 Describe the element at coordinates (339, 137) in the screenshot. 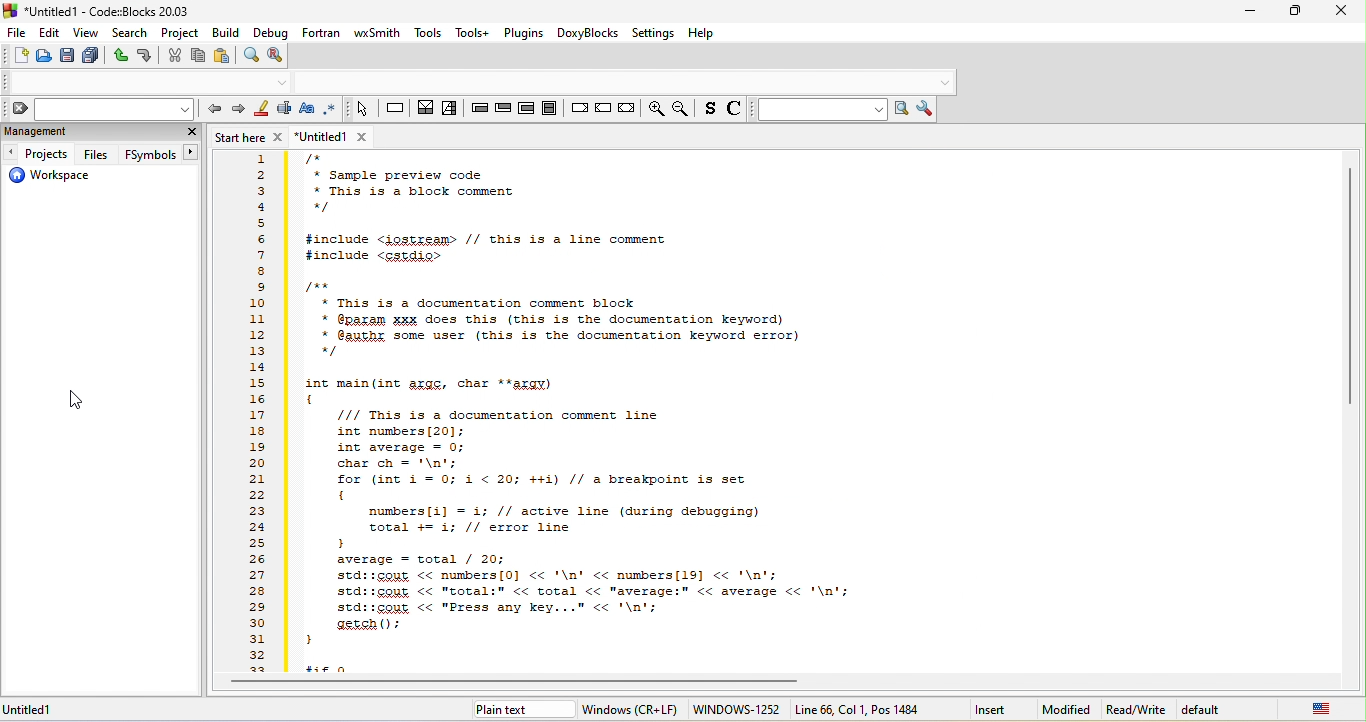

I see `untitled 1` at that location.